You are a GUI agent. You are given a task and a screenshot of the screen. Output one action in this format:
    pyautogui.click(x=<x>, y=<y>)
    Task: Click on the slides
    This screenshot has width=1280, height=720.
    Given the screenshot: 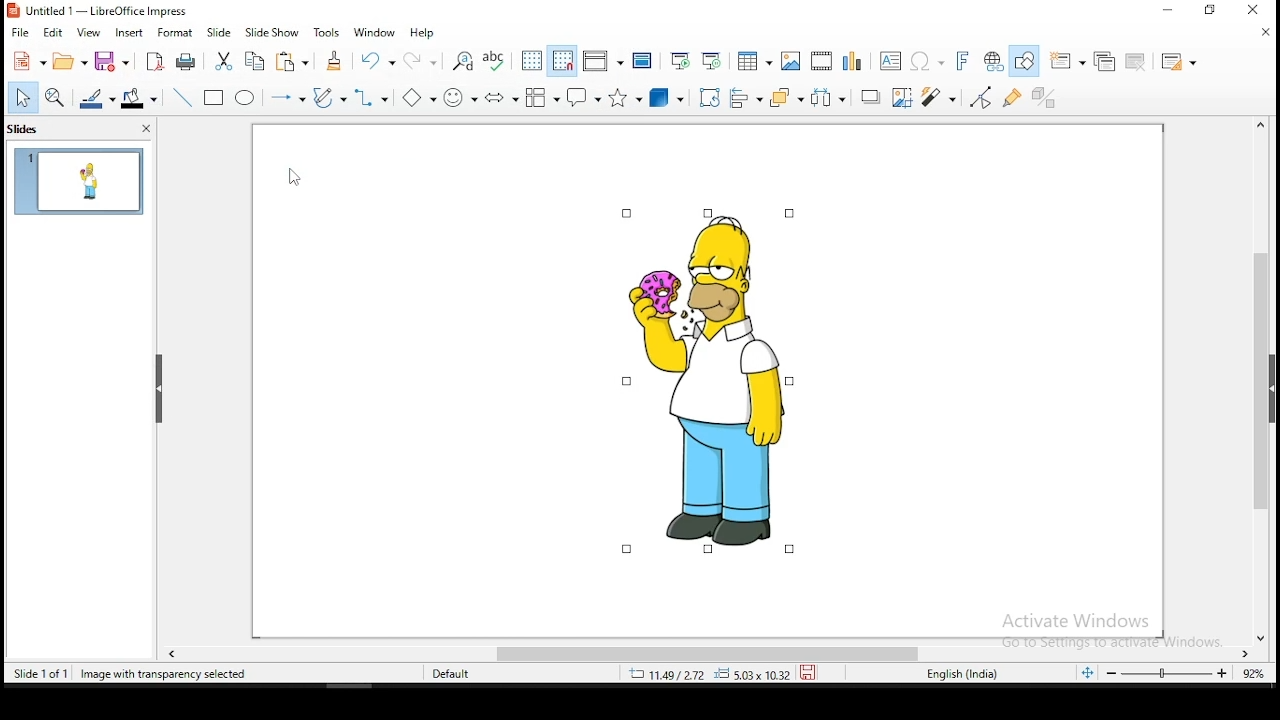 What is the action you would take?
    pyautogui.click(x=32, y=128)
    